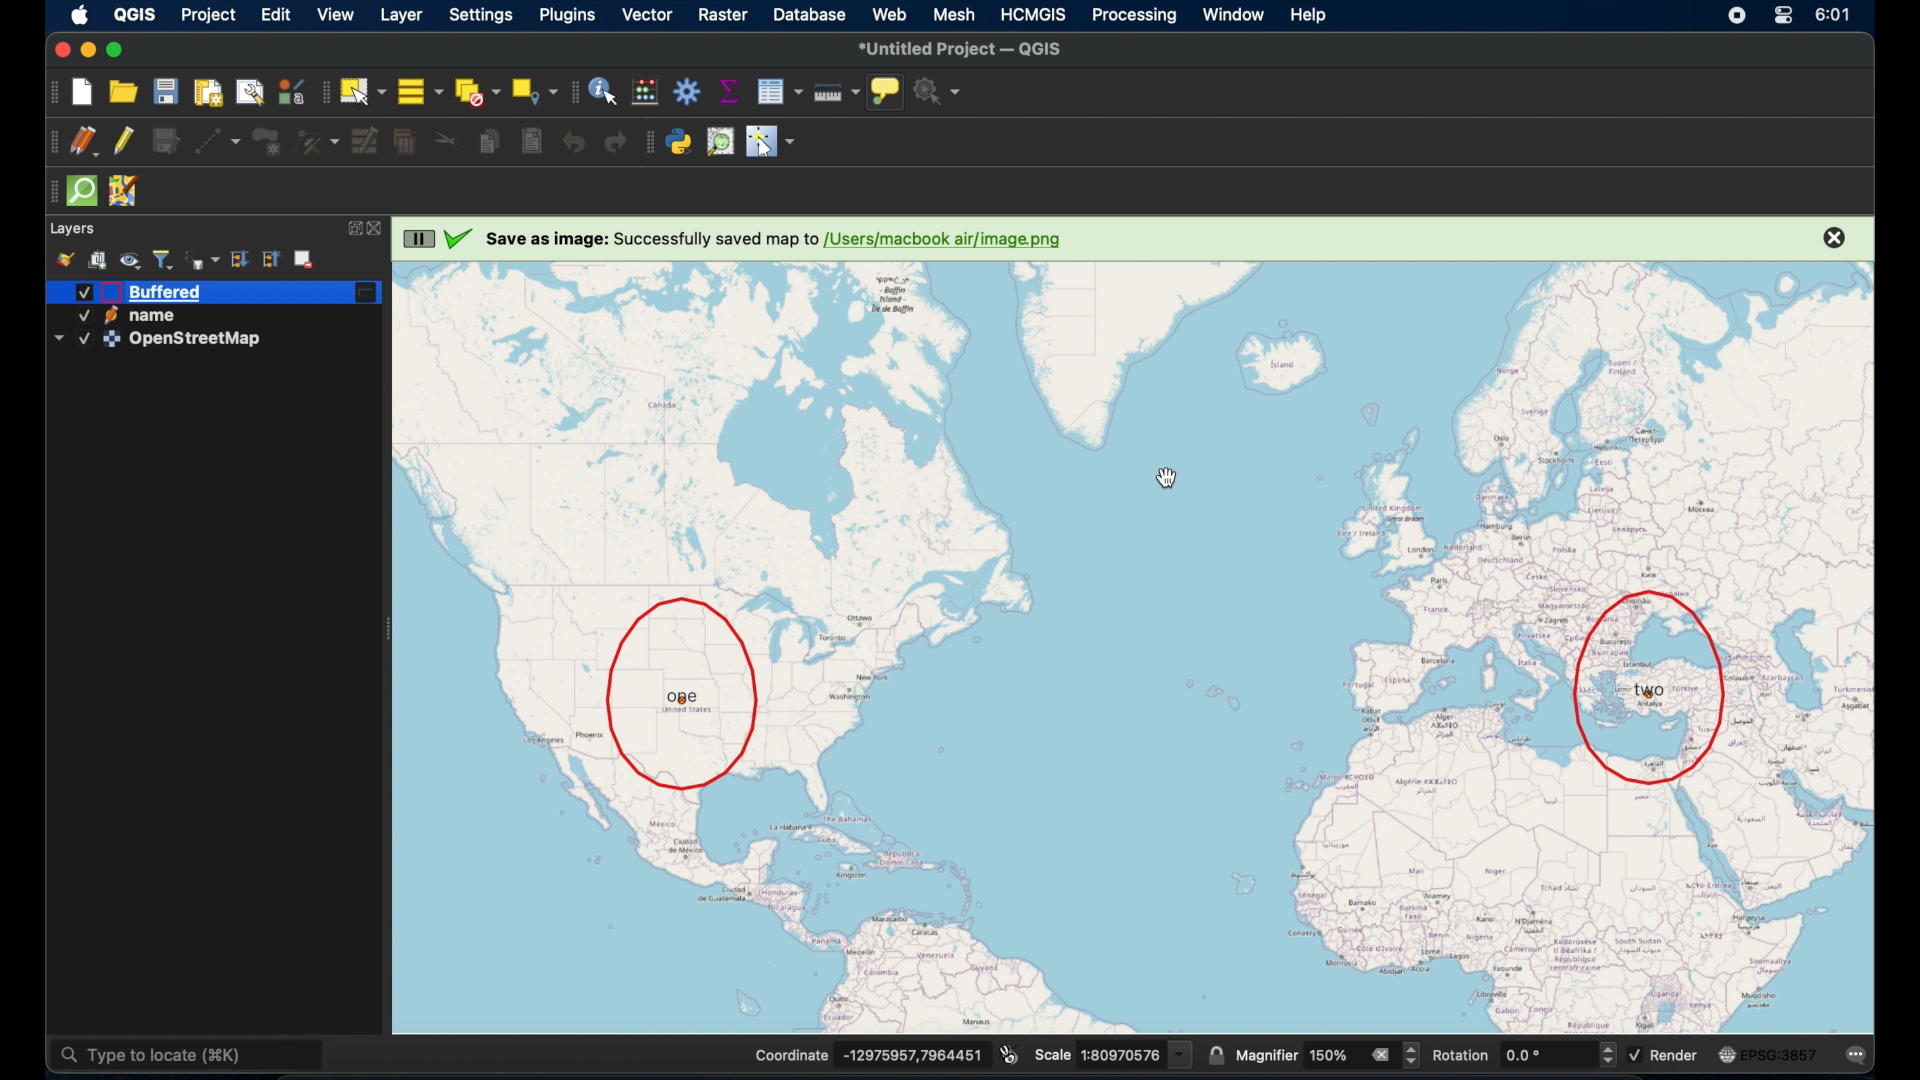 This screenshot has width=1920, height=1080. Describe the element at coordinates (407, 140) in the screenshot. I see `delete selected` at that location.